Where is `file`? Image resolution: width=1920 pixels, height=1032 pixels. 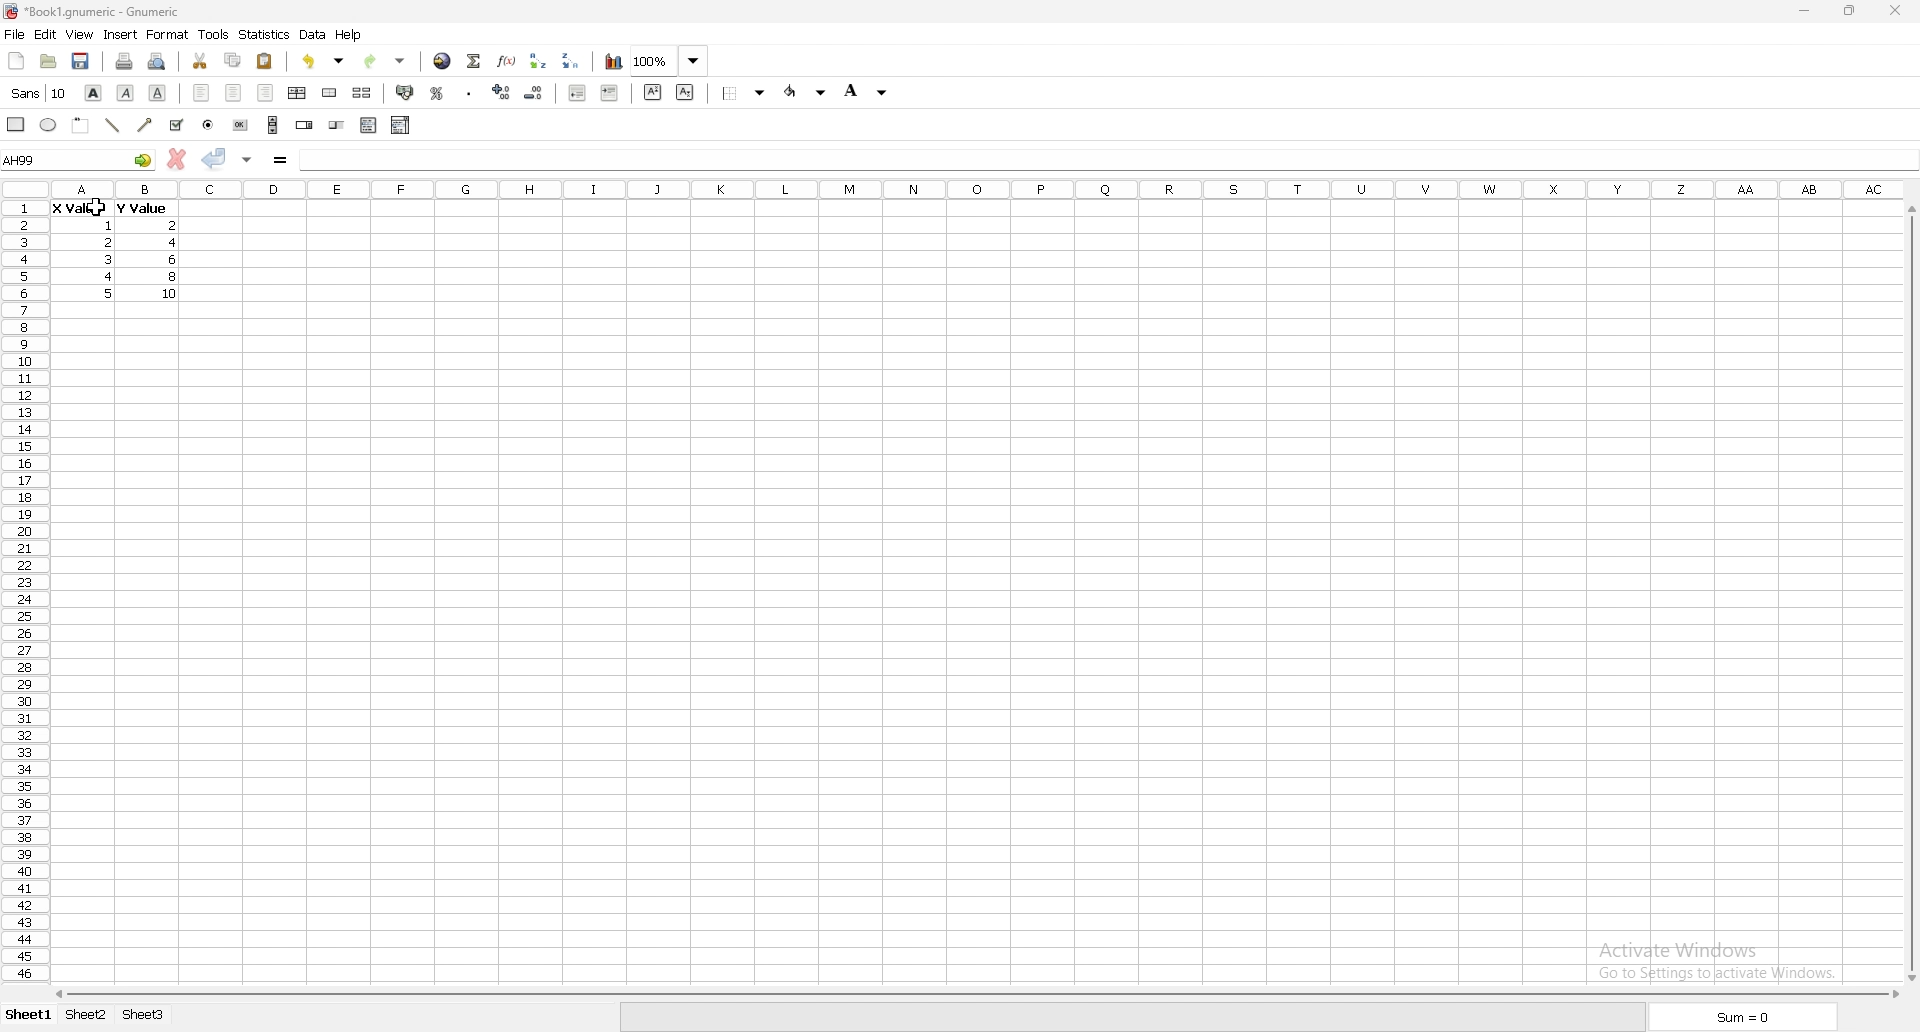
file is located at coordinates (14, 35).